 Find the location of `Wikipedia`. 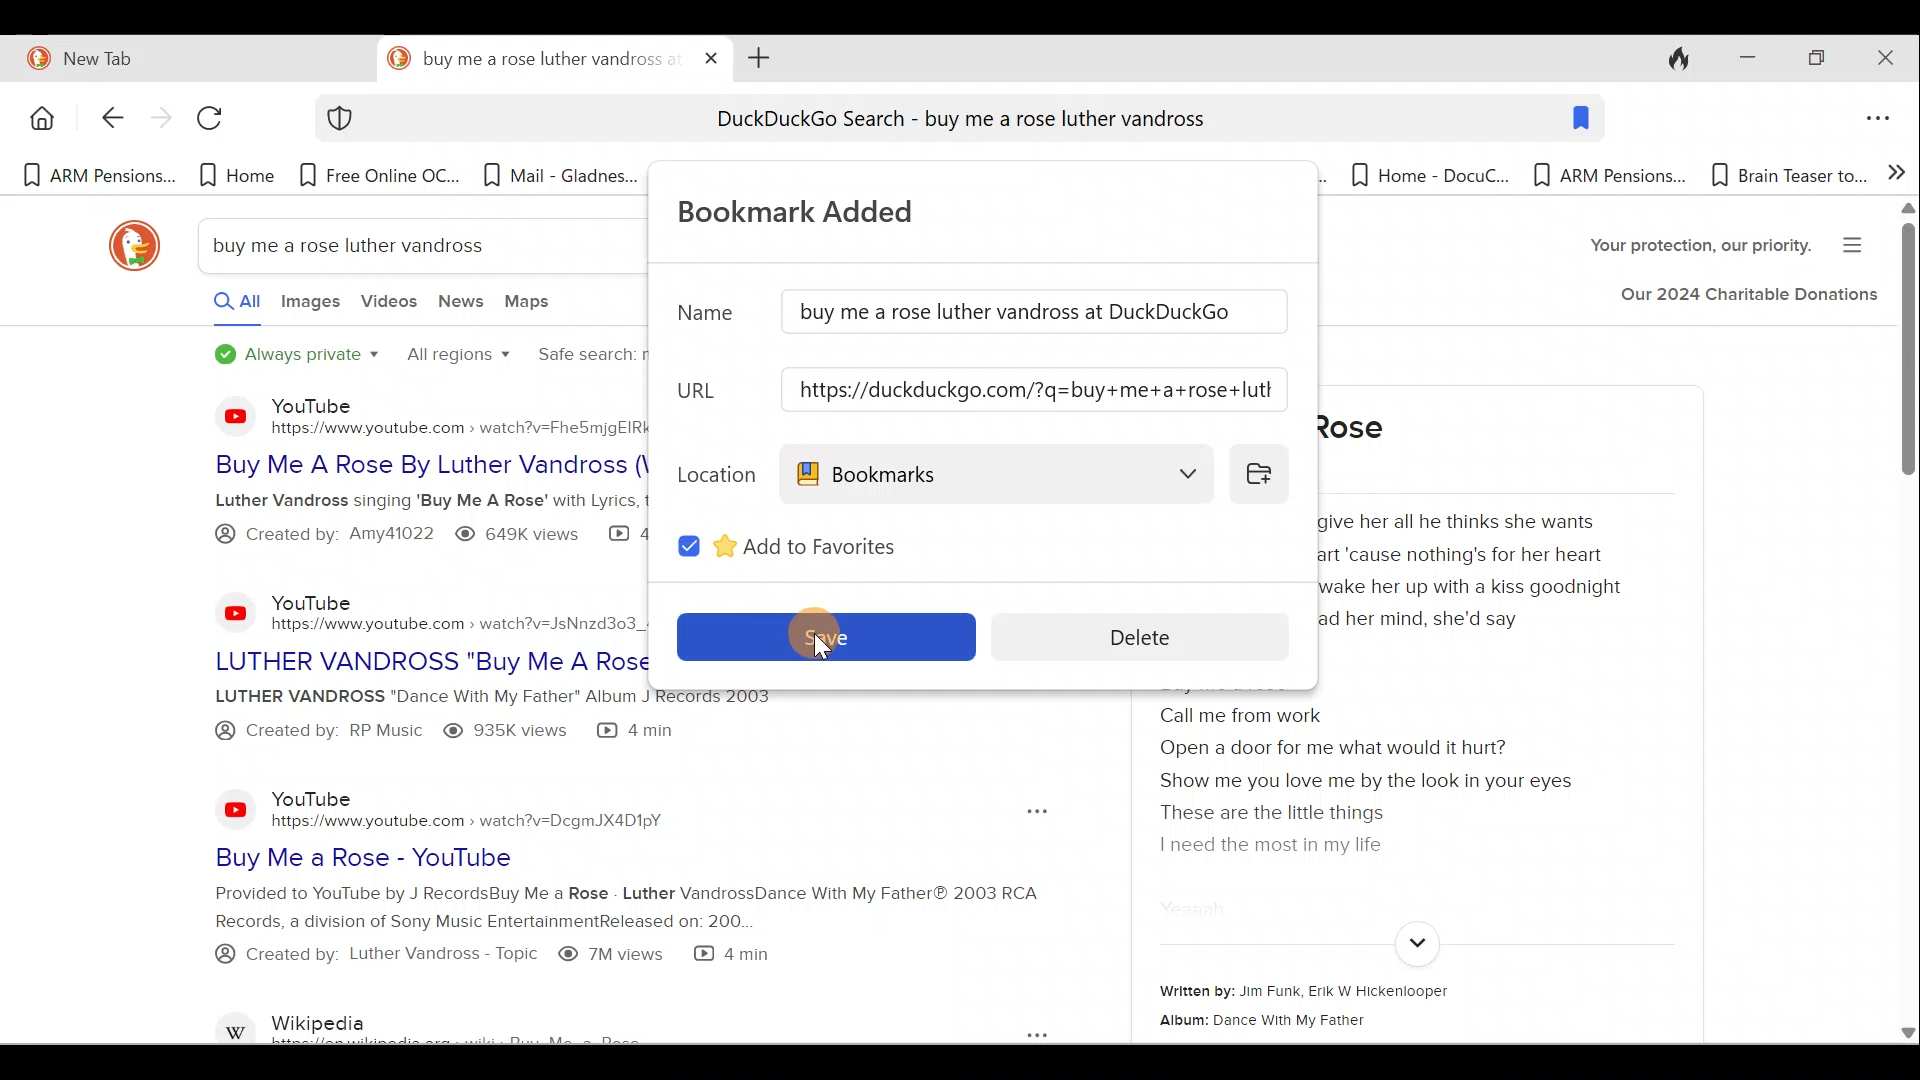

Wikipedia is located at coordinates (506, 1024).